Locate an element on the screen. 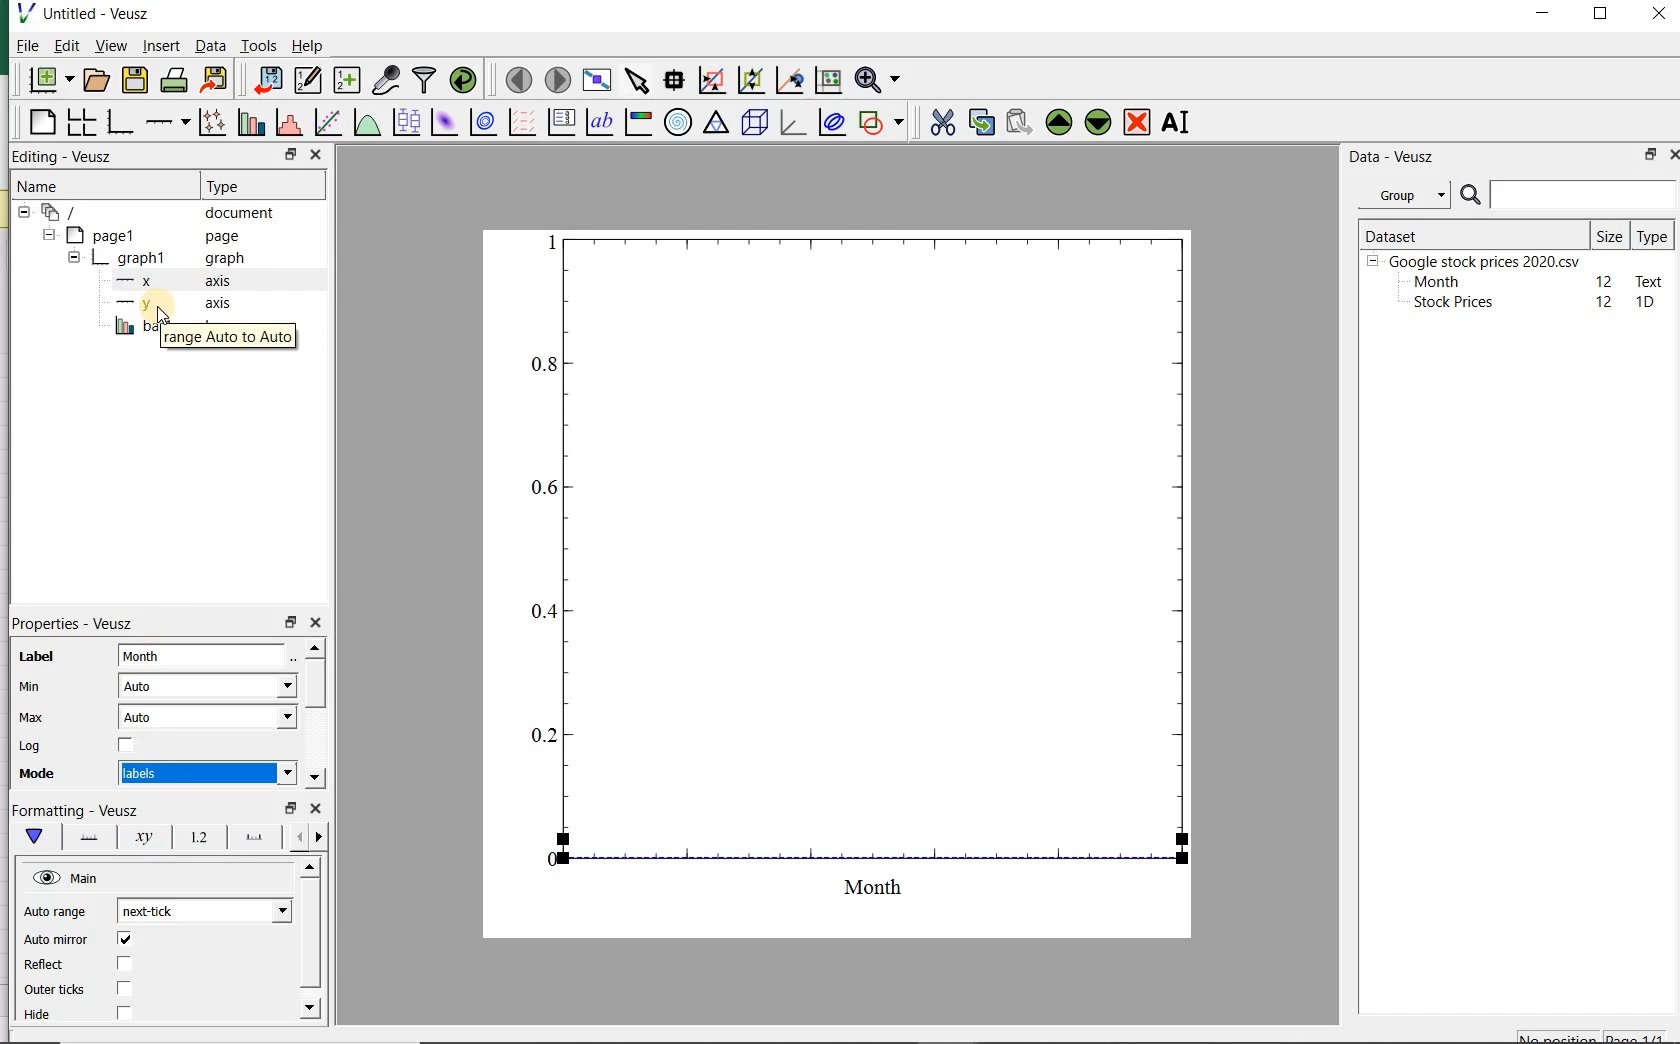 The height and width of the screenshot is (1044, 1680). polar graph is located at coordinates (677, 121).